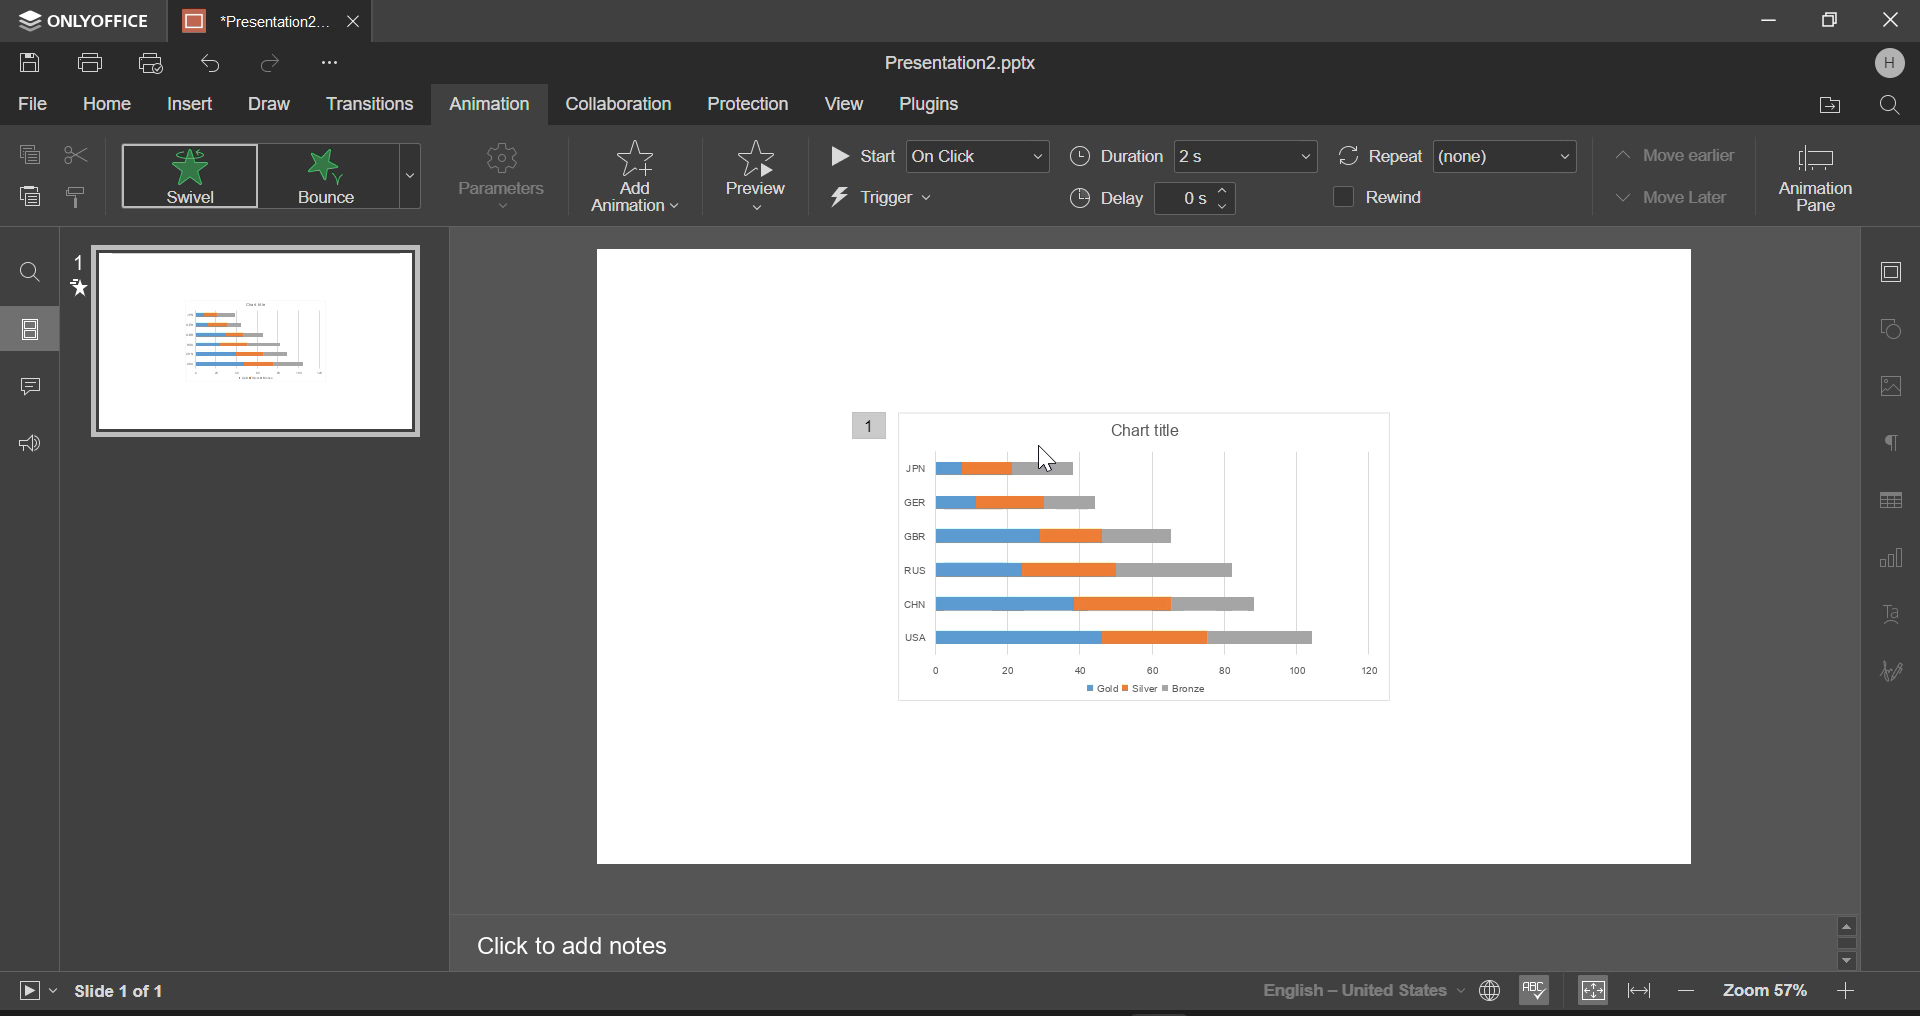  Describe the element at coordinates (1889, 557) in the screenshot. I see `Chart Settings` at that location.